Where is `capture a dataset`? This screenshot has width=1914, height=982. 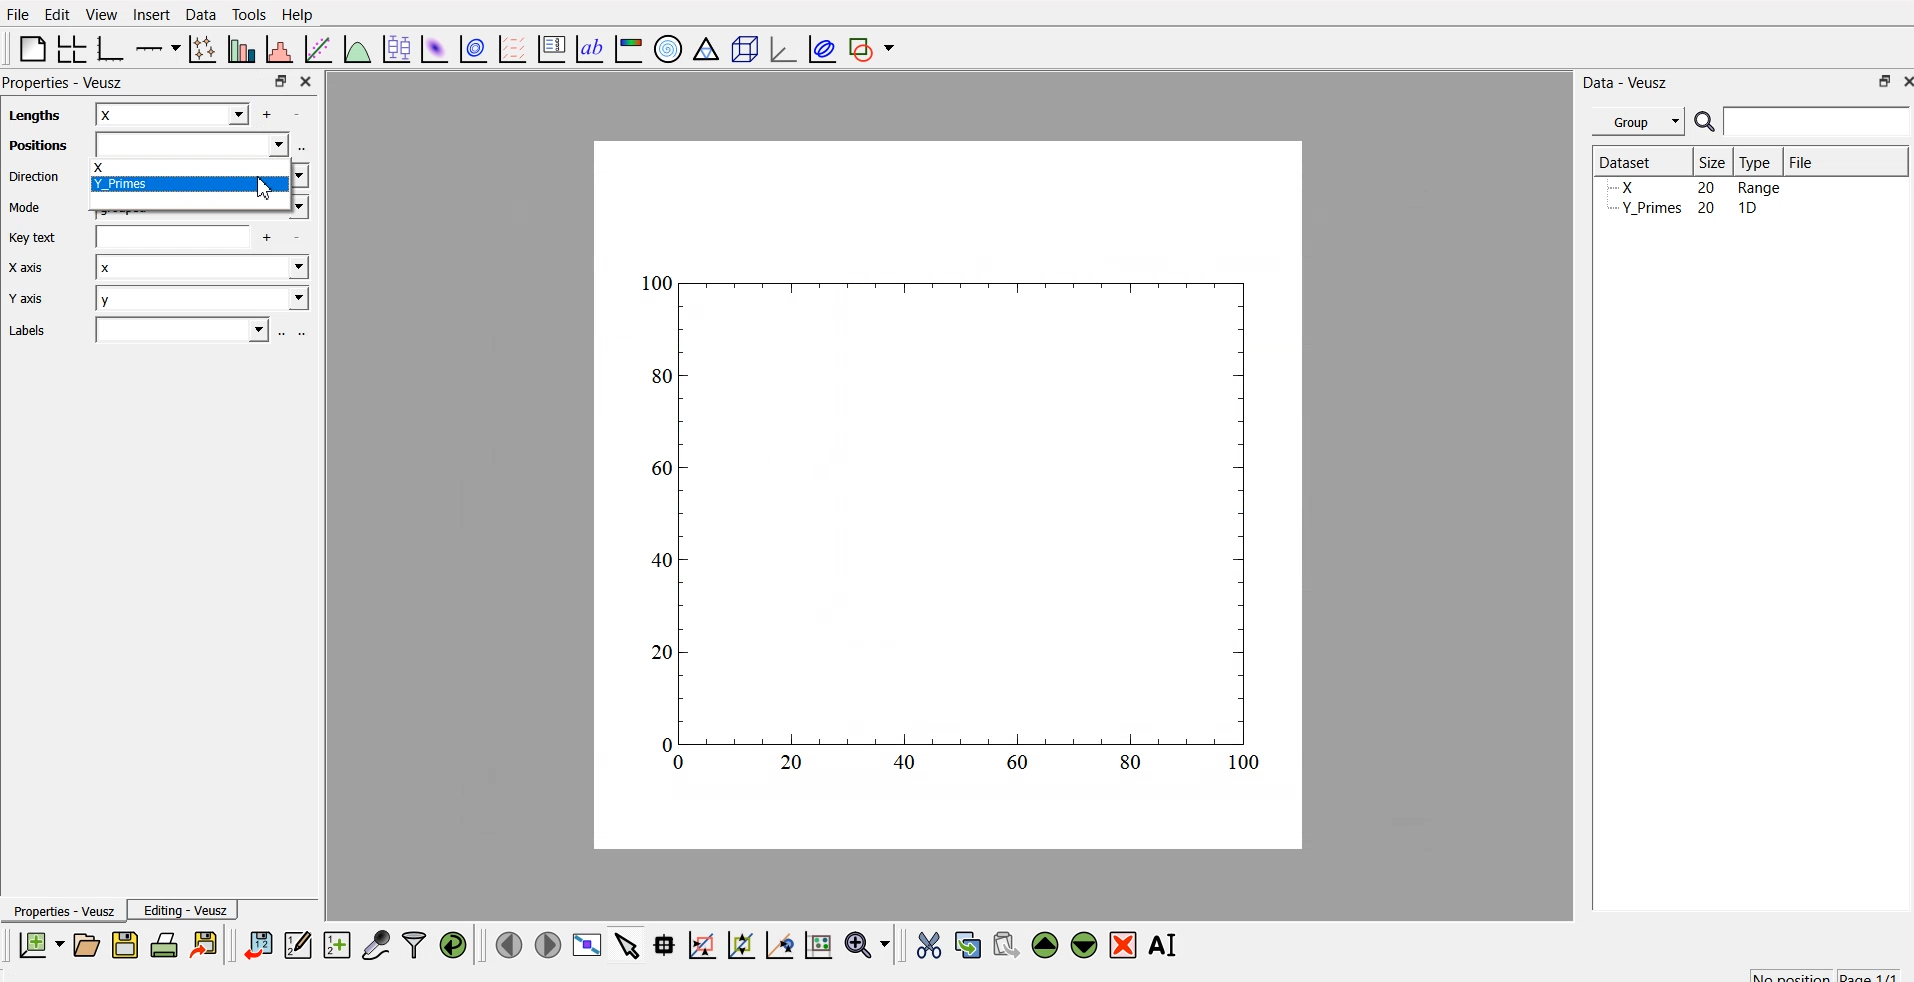 capture a dataset is located at coordinates (375, 944).